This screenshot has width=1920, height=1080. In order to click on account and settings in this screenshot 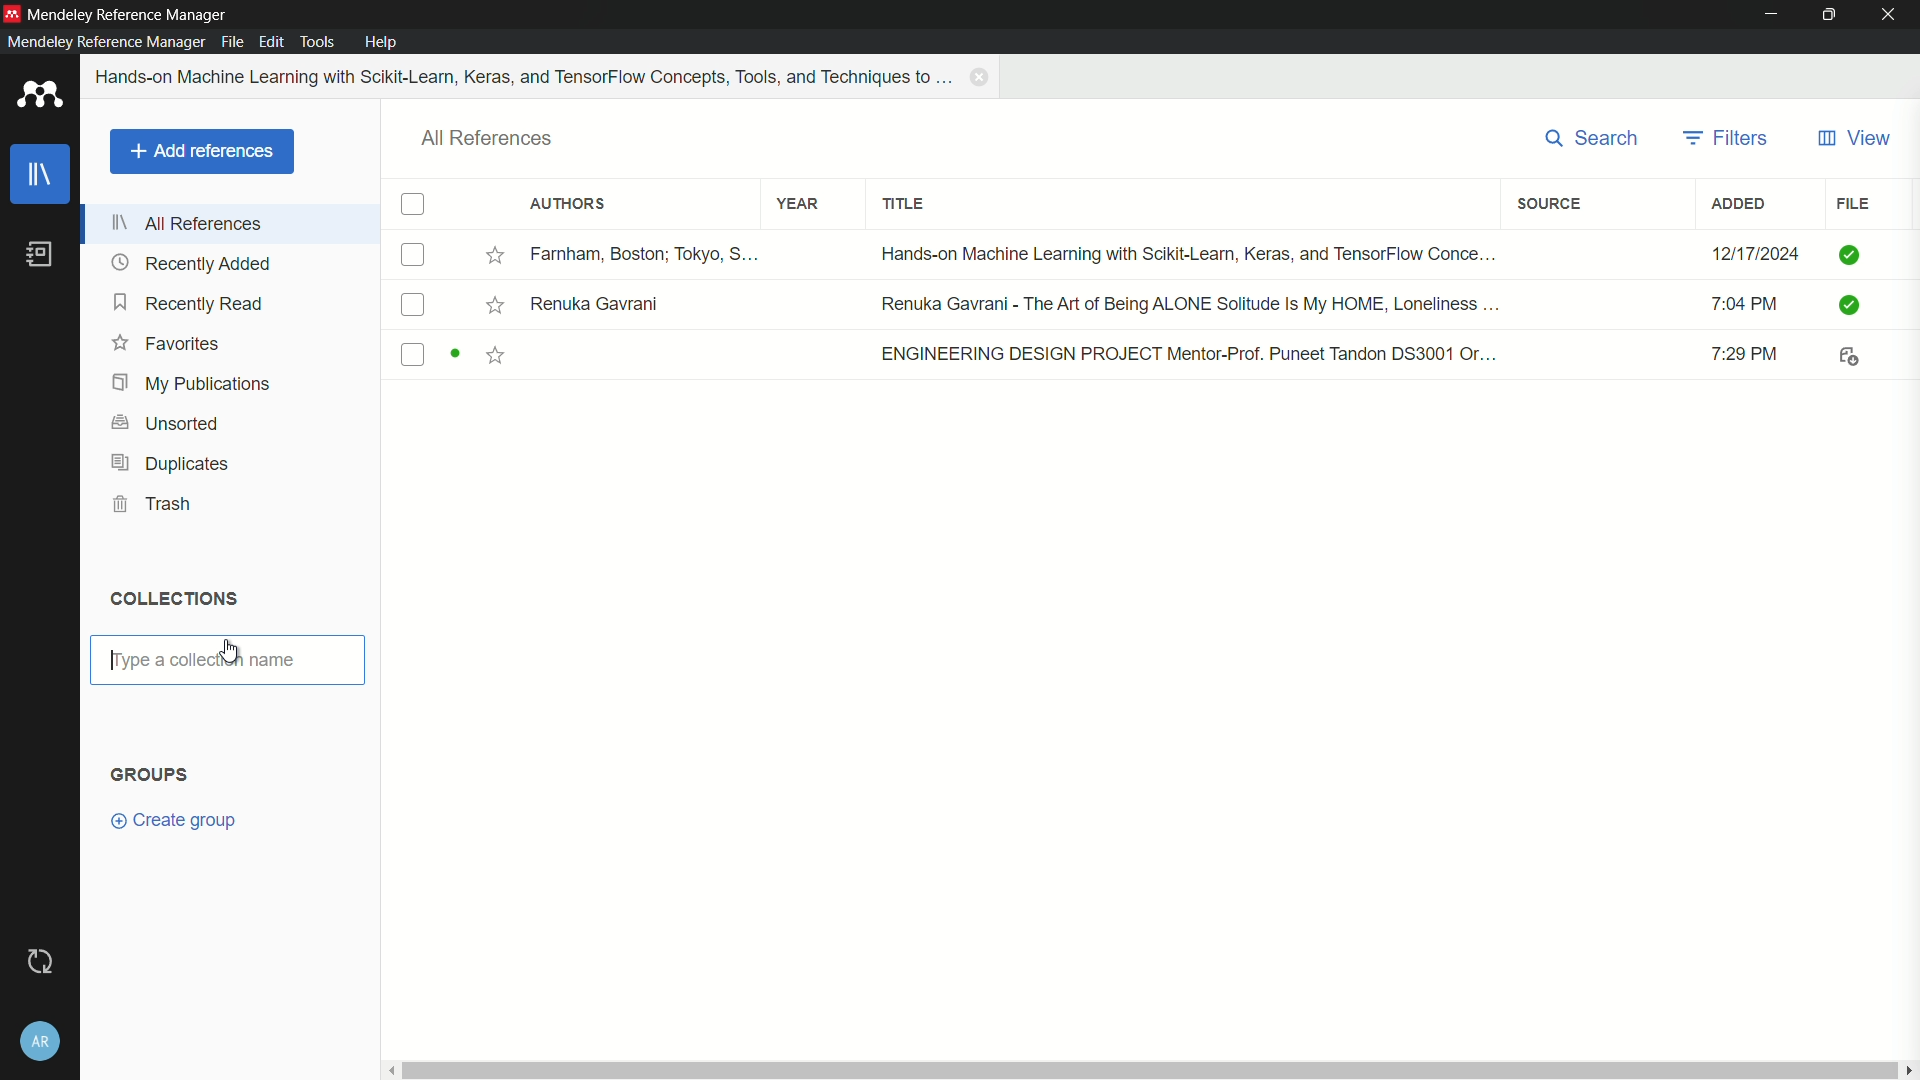, I will do `click(38, 1041)`.